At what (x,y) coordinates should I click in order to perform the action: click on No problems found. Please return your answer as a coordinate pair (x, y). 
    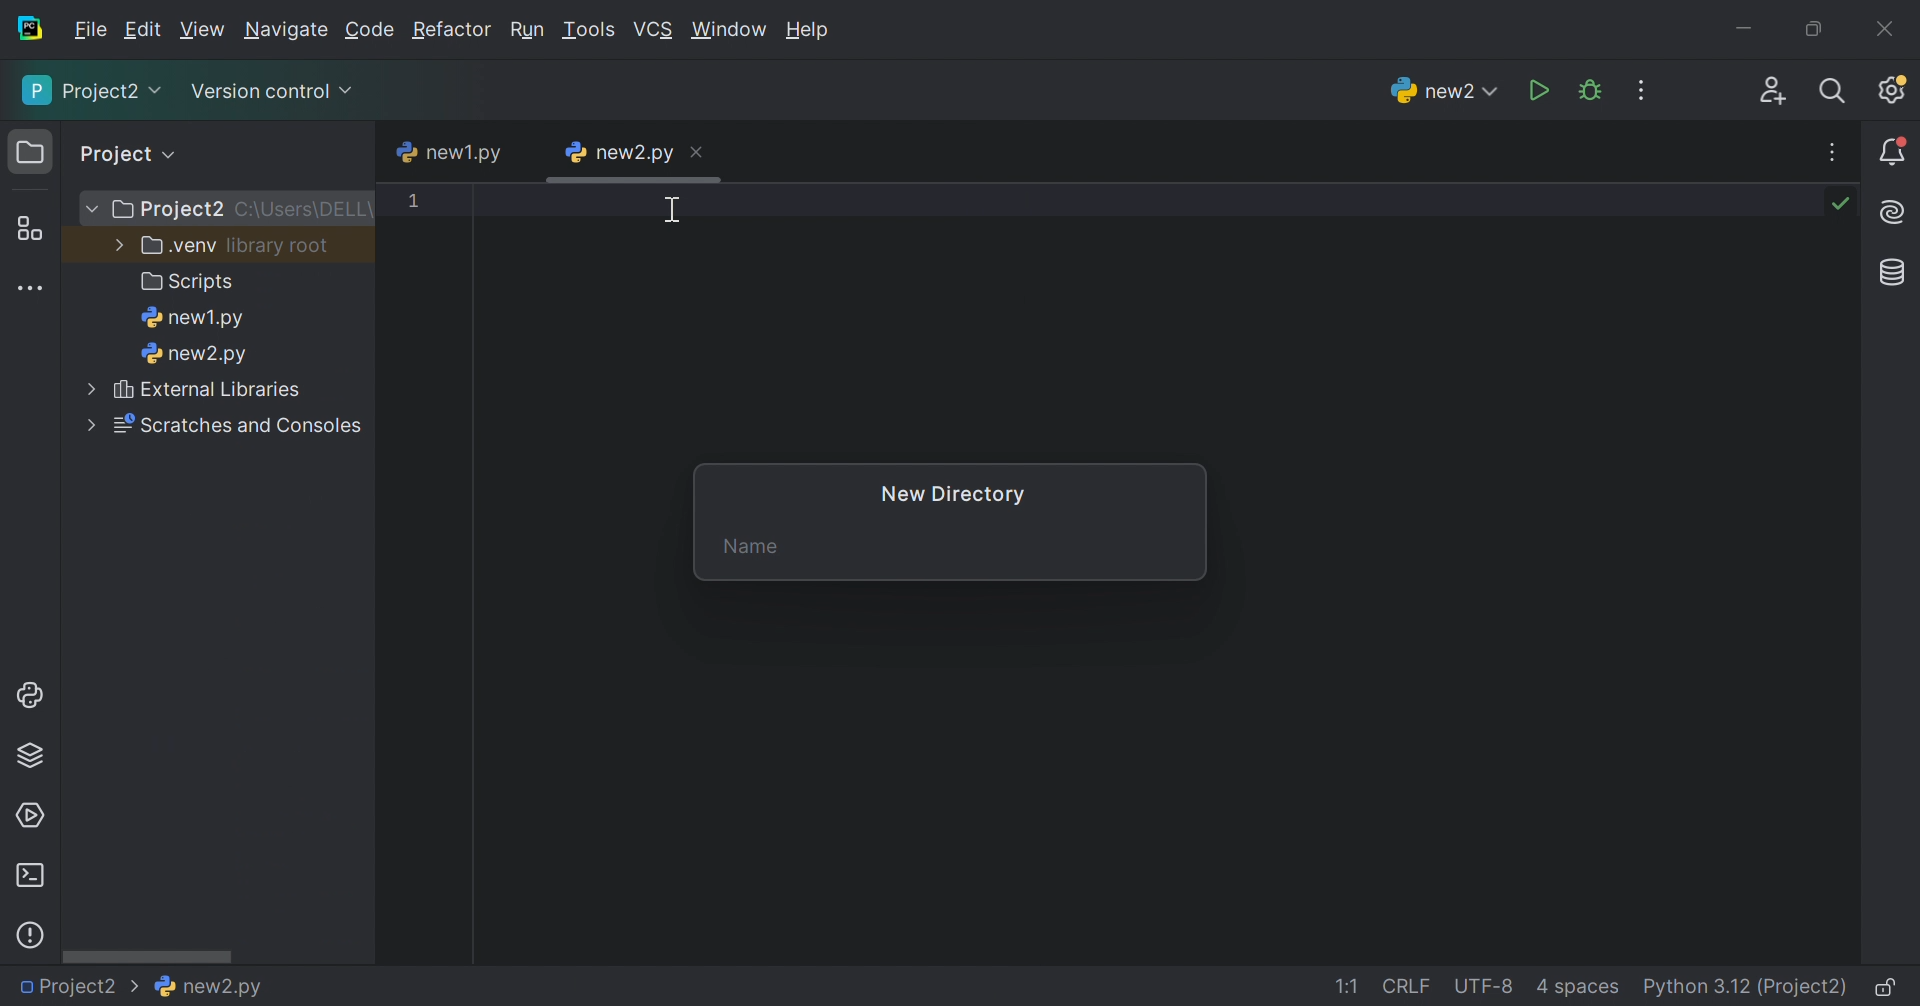
    Looking at the image, I should click on (1840, 203).